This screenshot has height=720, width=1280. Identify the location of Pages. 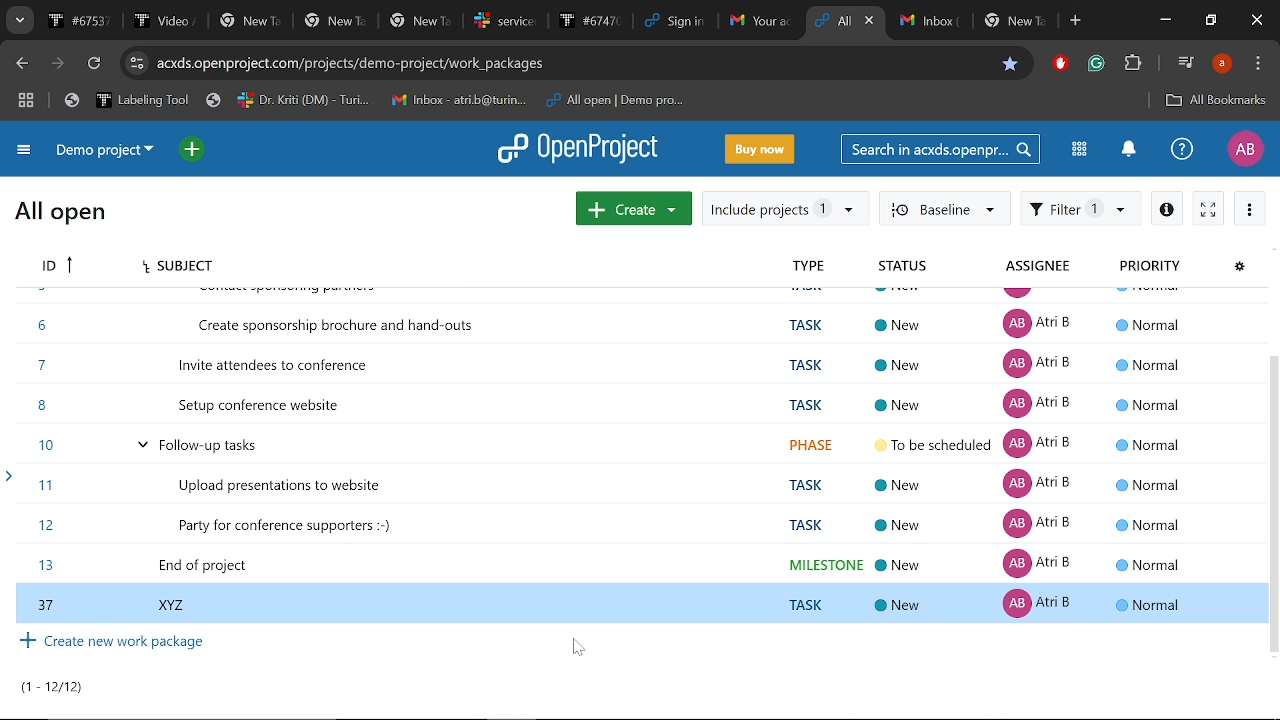
(62, 687).